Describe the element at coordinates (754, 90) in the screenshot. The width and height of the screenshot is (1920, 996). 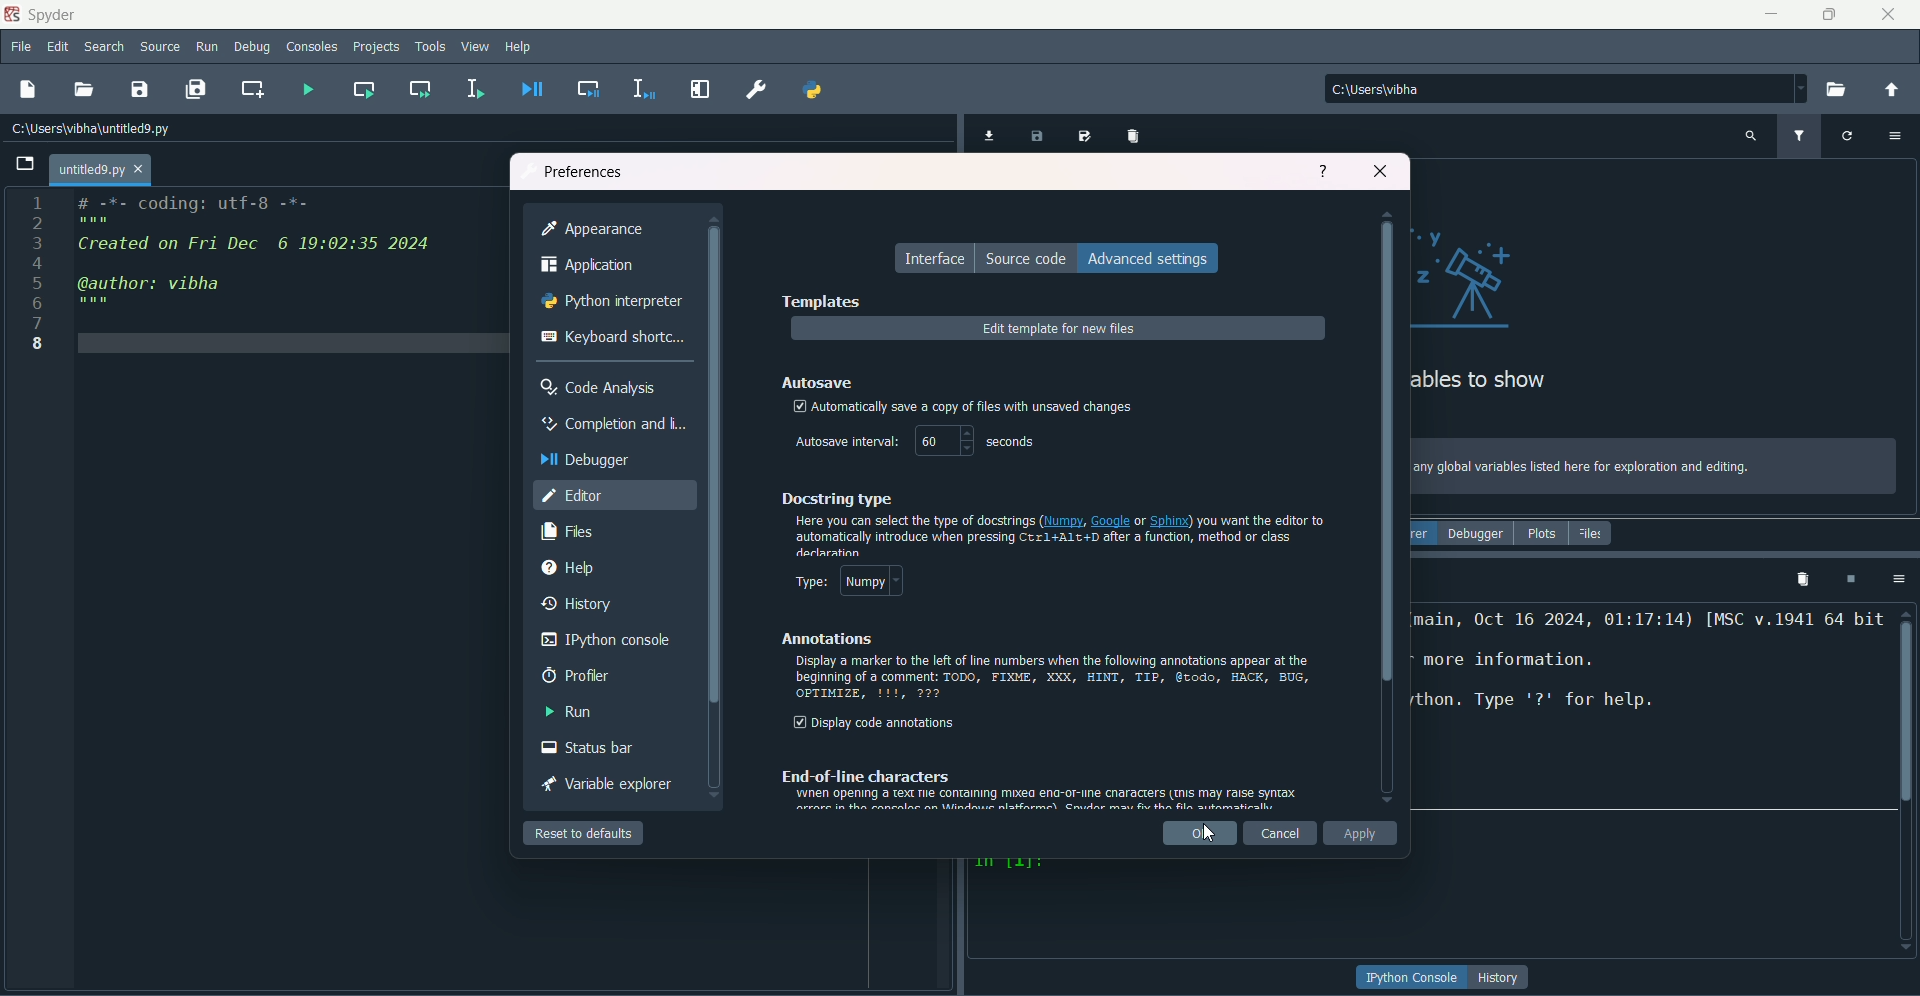
I see `preferences` at that location.